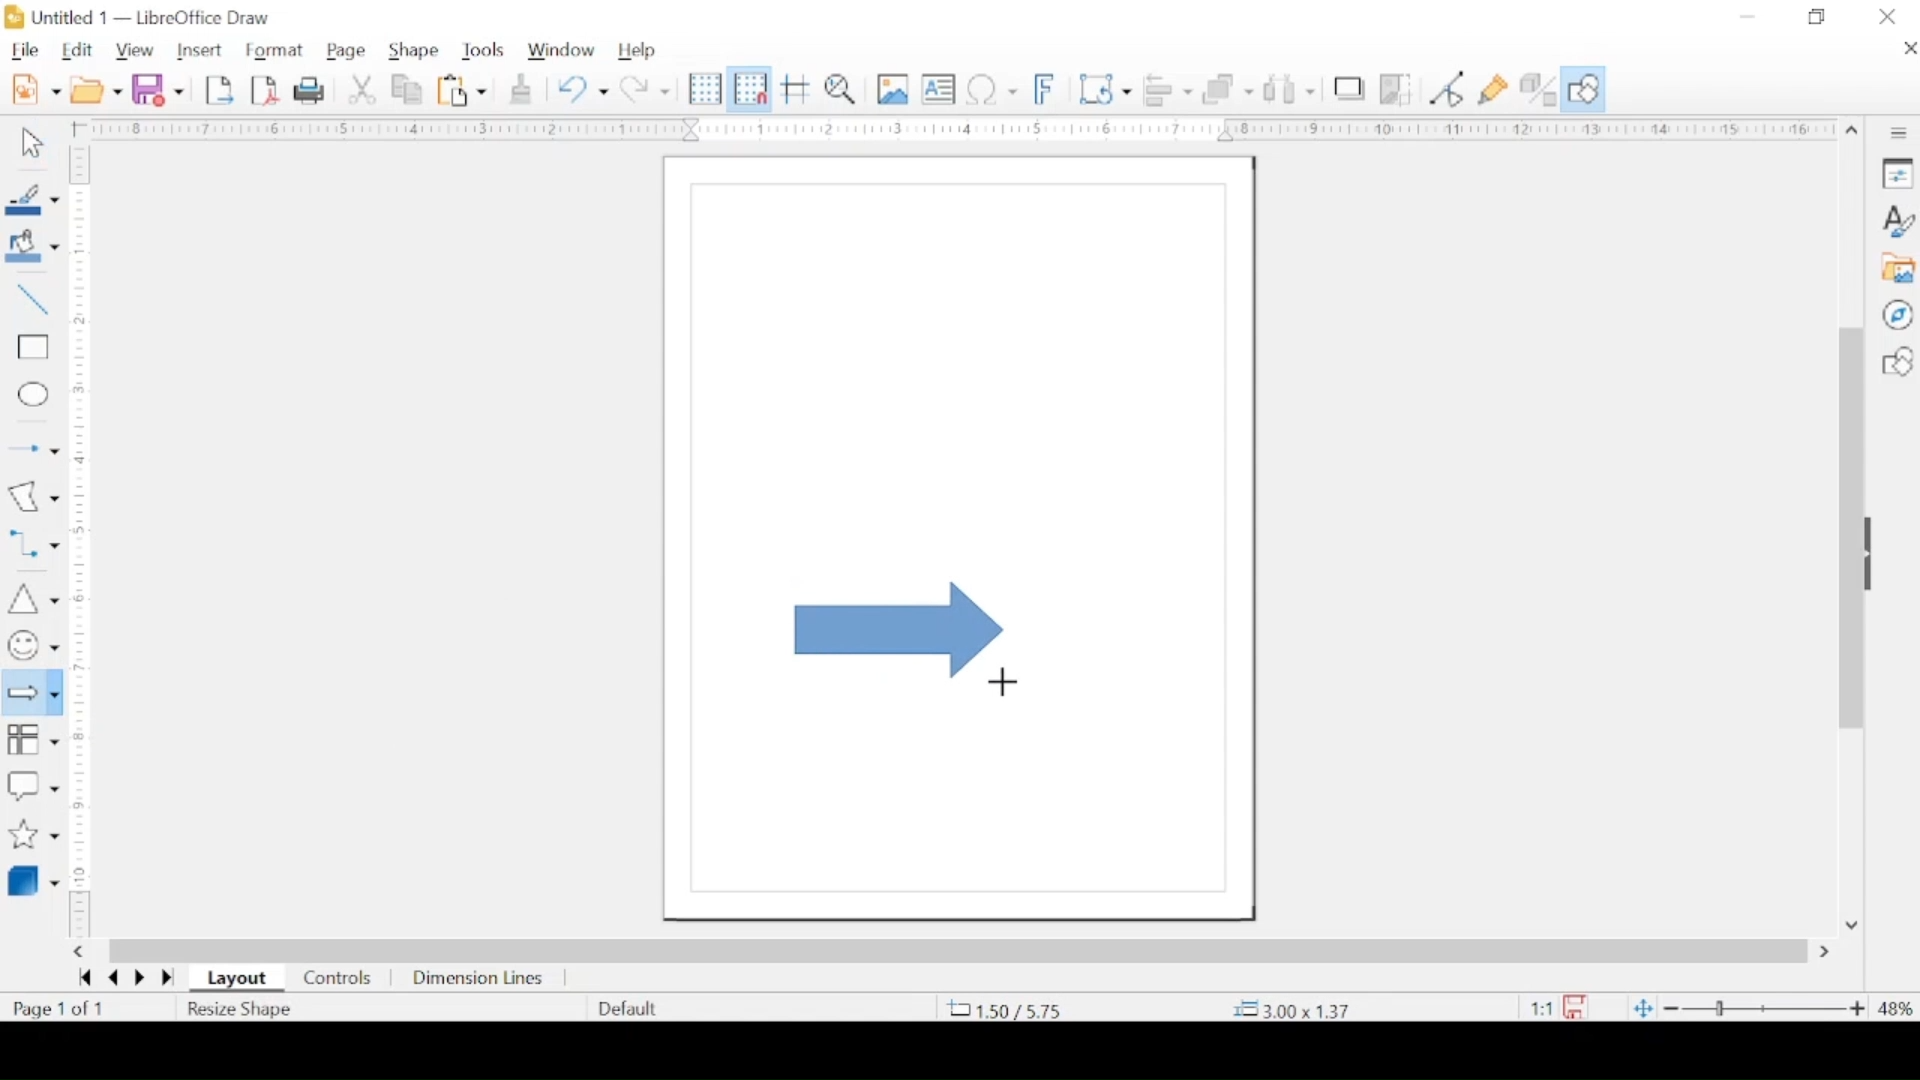 This screenshot has height=1080, width=1920. Describe the element at coordinates (1585, 88) in the screenshot. I see `show draw functions` at that location.